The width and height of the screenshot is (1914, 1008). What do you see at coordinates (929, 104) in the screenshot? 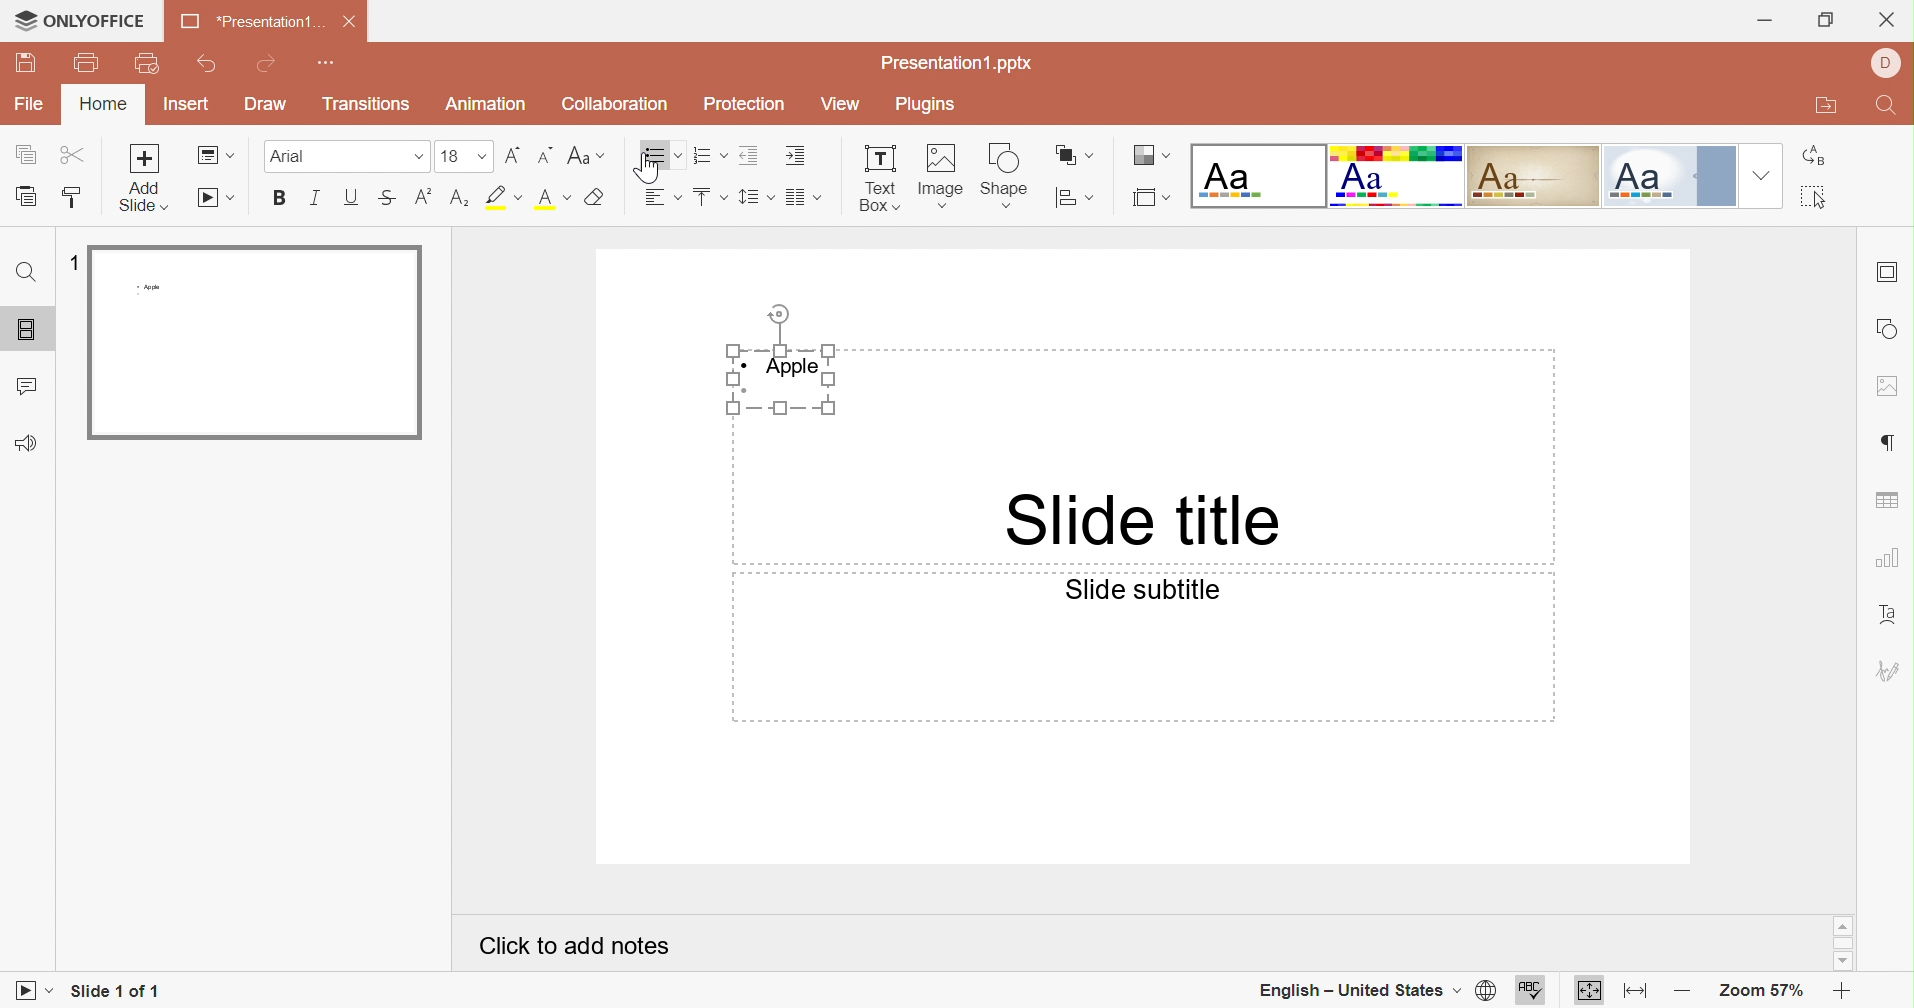
I see `Plugins` at bounding box center [929, 104].